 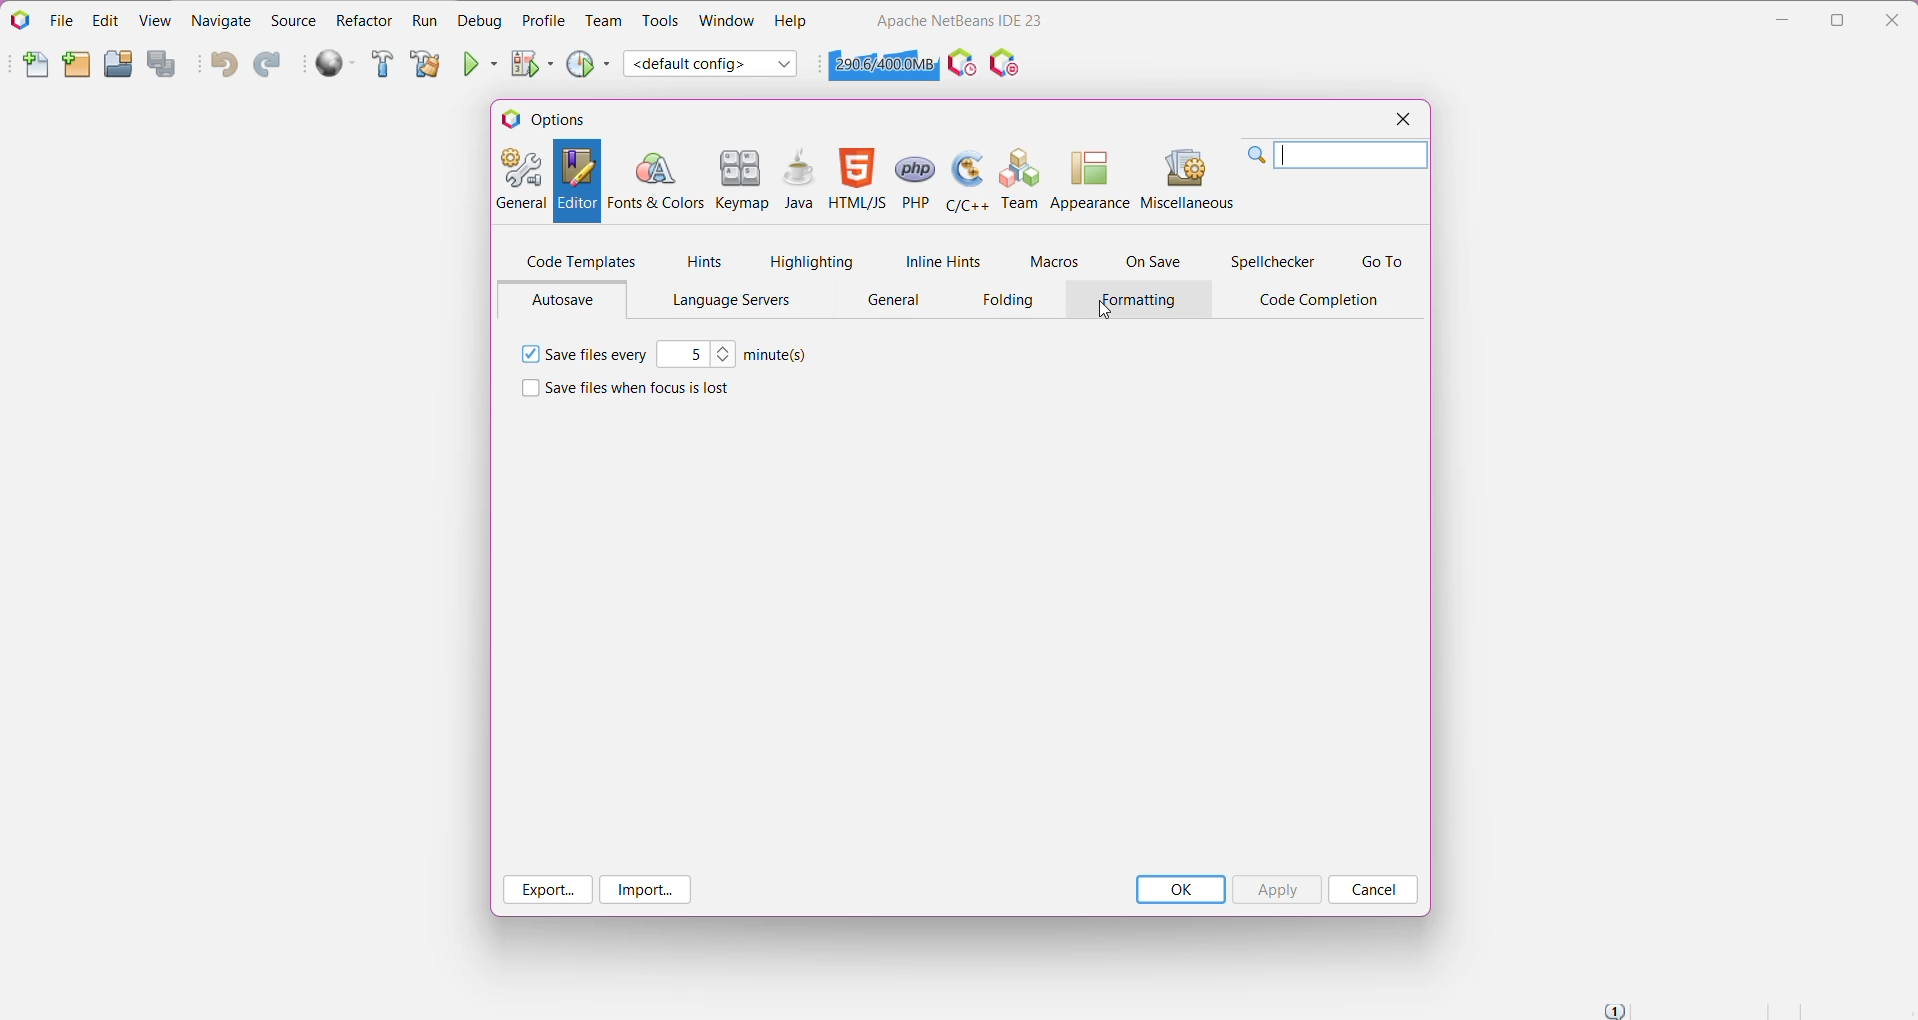 What do you see at coordinates (589, 63) in the screenshot?
I see `Profile Project` at bounding box center [589, 63].